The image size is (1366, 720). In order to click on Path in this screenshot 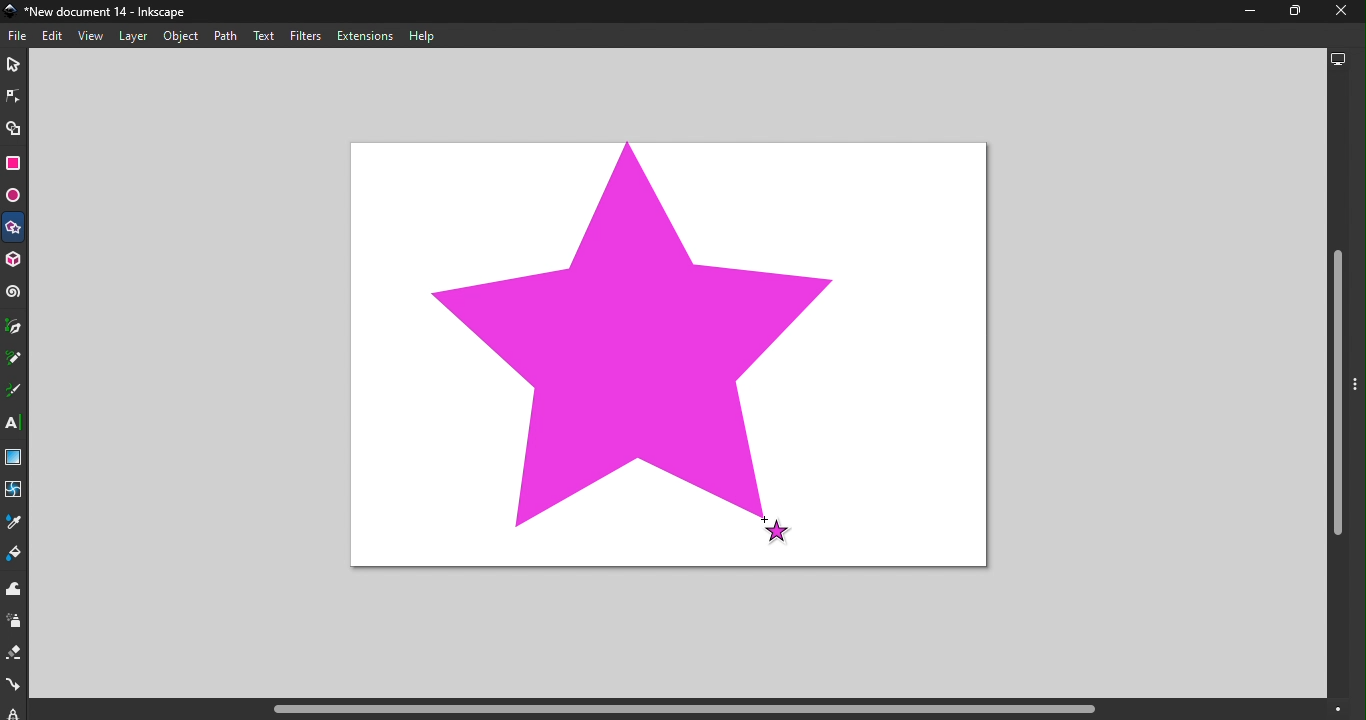, I will do `click(227, 35)`.